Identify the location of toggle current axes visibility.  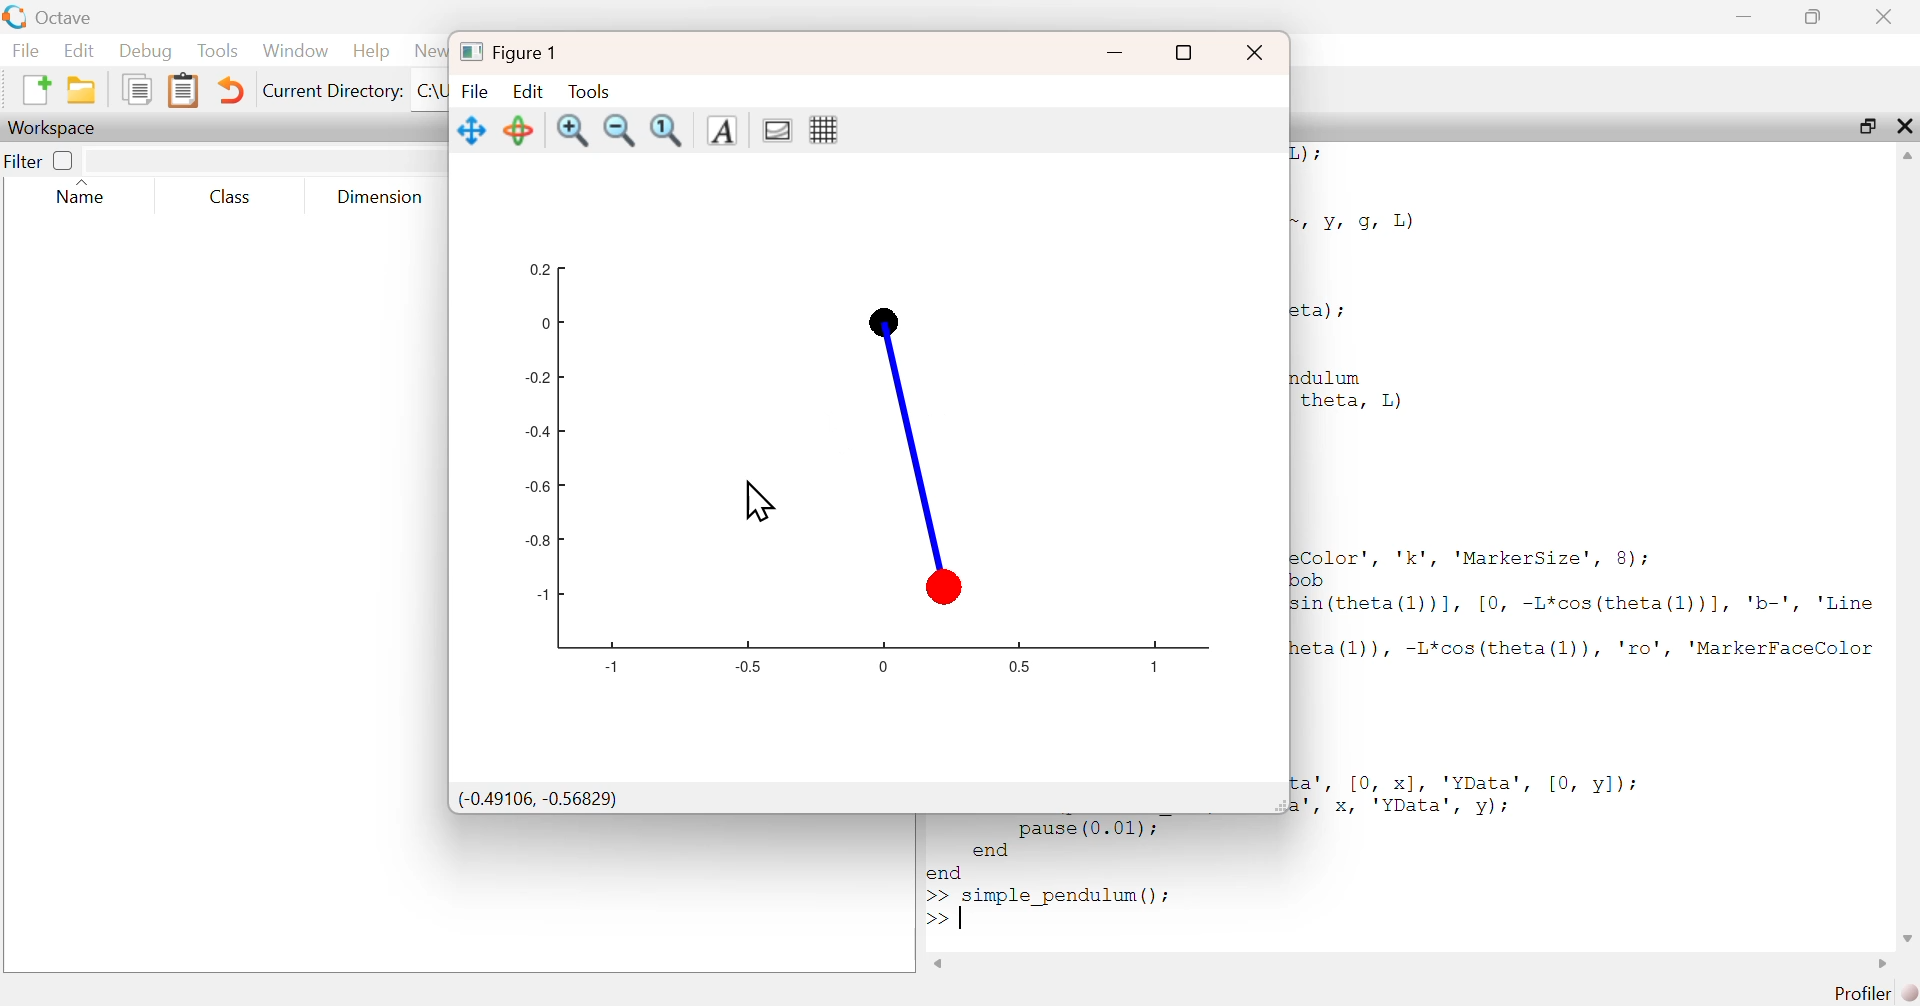
(779, 132).